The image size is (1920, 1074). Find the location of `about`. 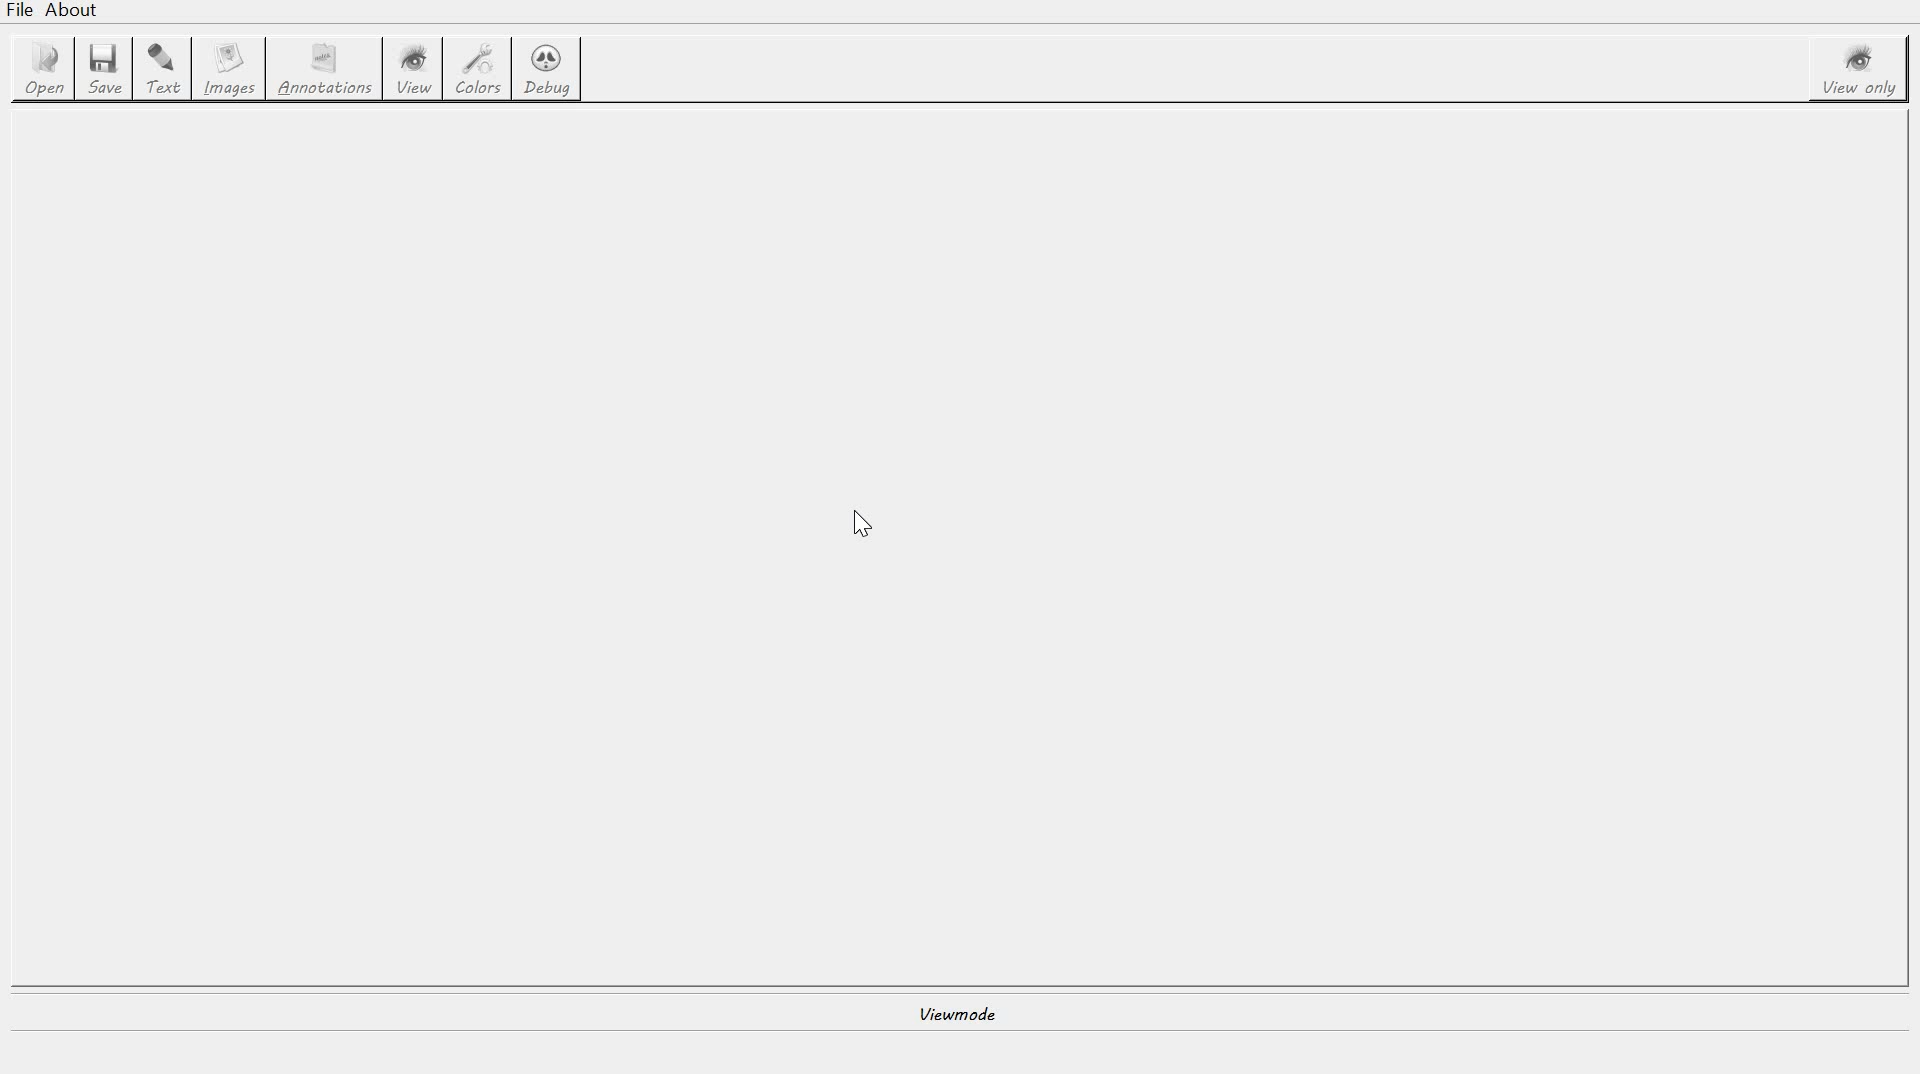

about is located at coordinates (73, 12).